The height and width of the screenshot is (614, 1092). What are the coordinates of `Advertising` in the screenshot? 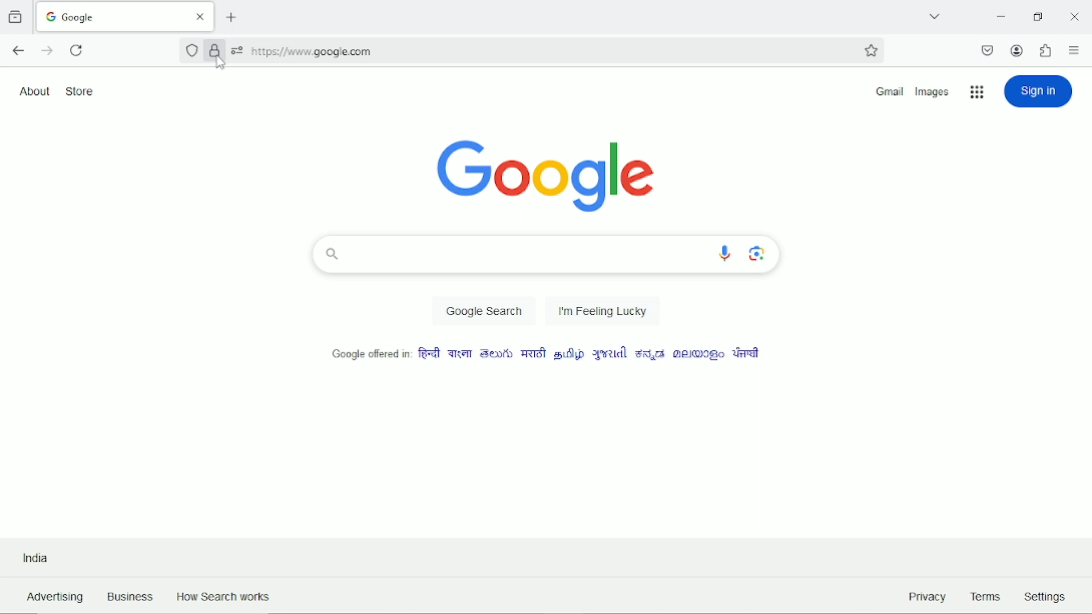 It's located at (51, 597).